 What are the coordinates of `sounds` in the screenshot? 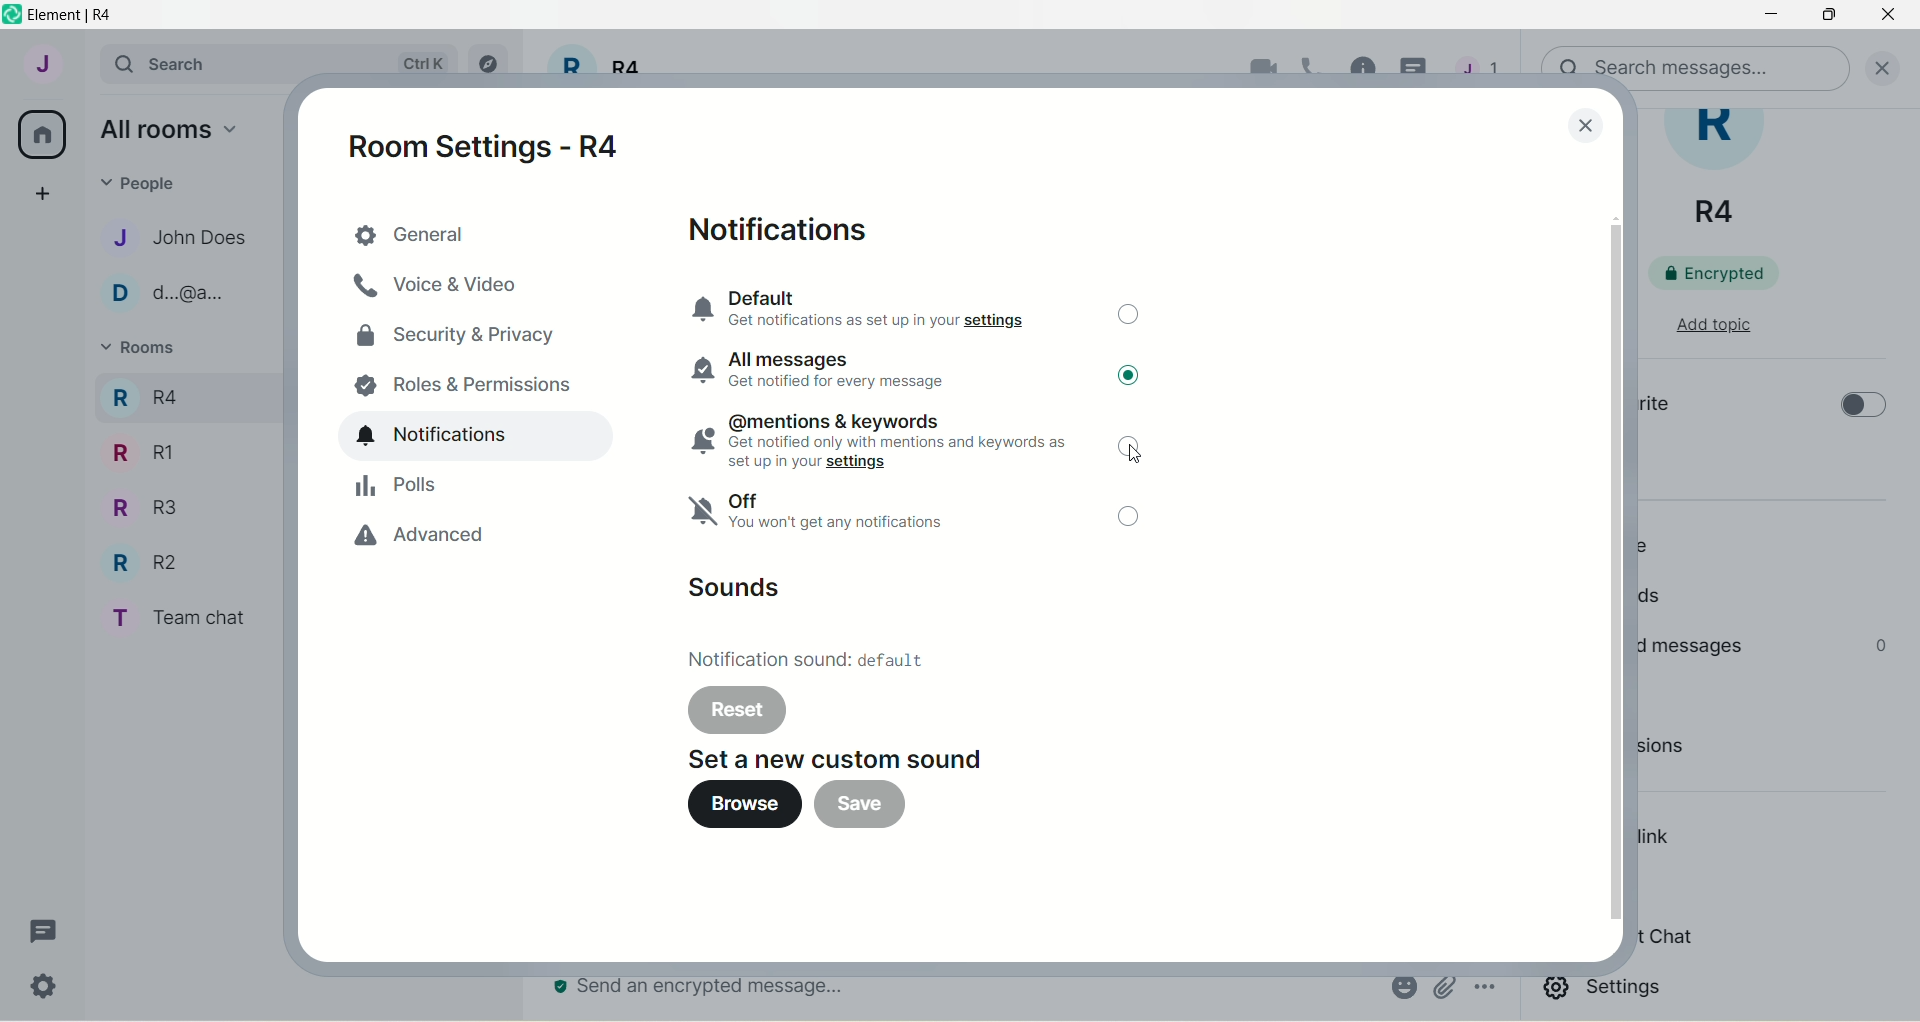 It's located at (742, 590).